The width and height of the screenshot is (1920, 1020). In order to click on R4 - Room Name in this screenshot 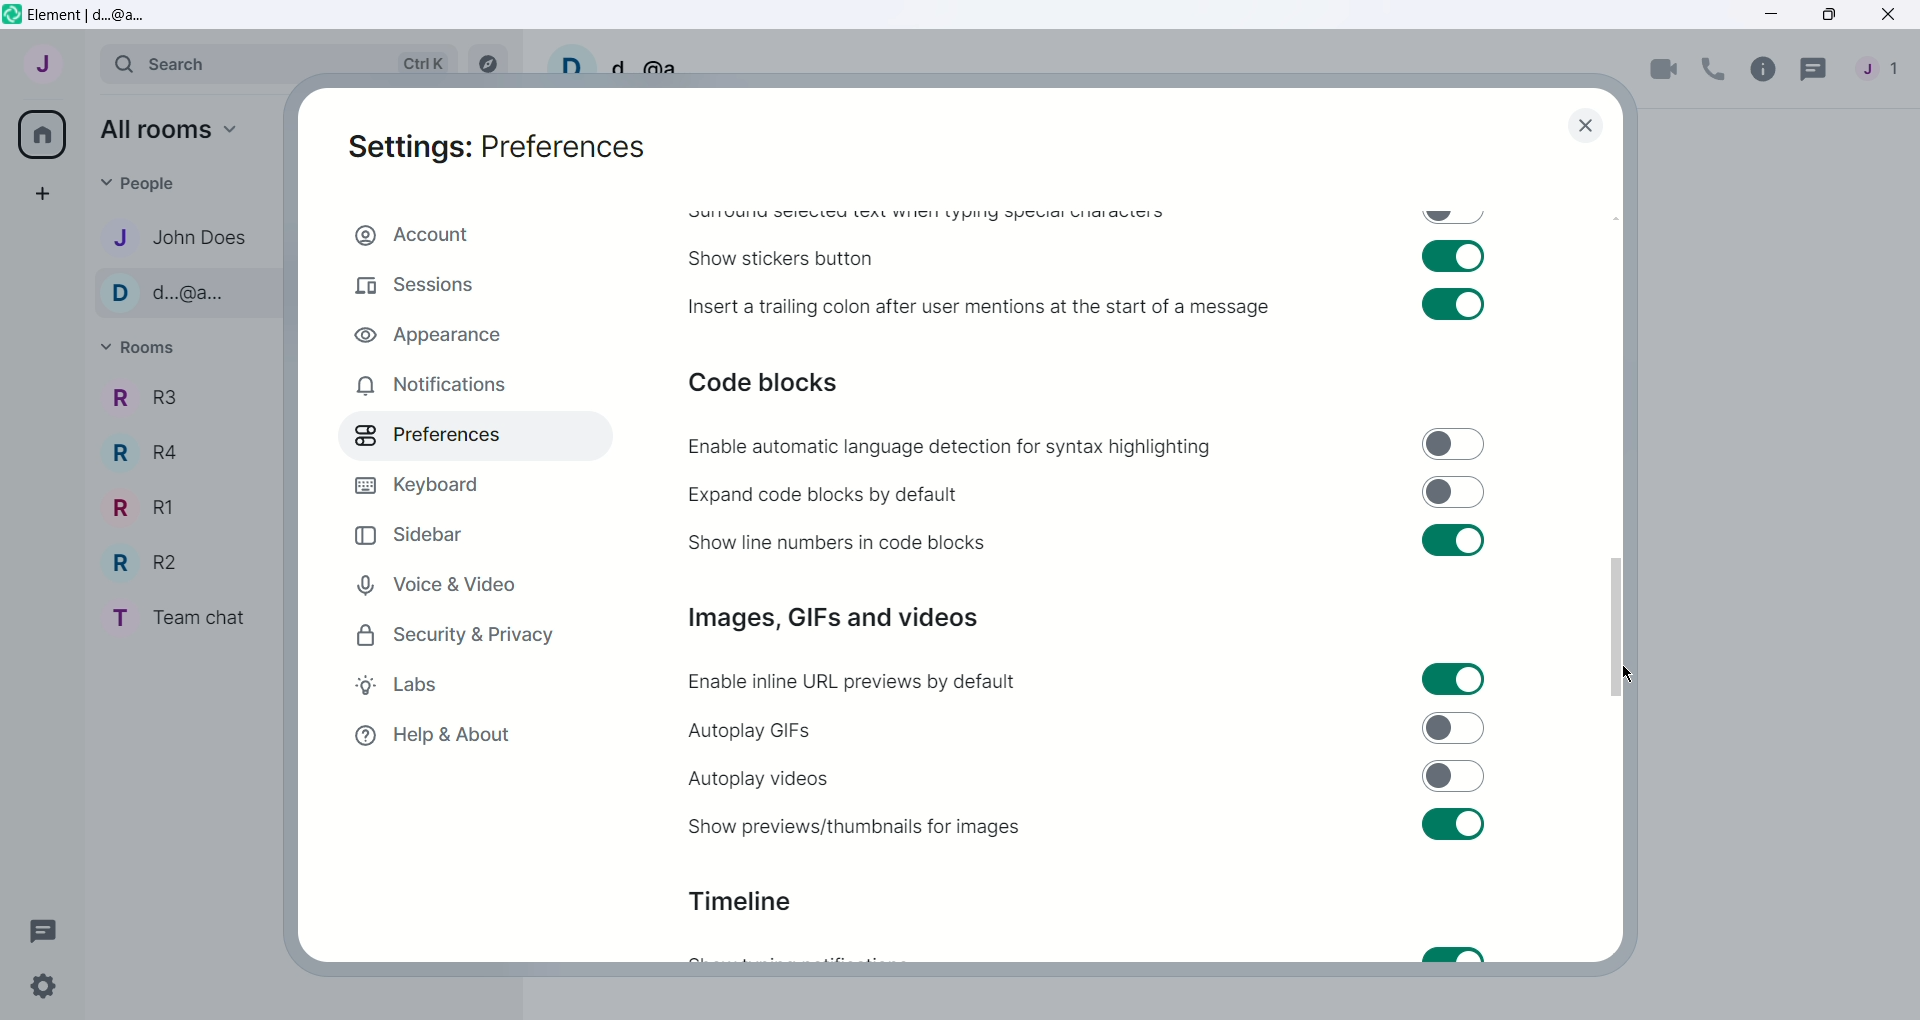, I will do `click(152, 455)`.